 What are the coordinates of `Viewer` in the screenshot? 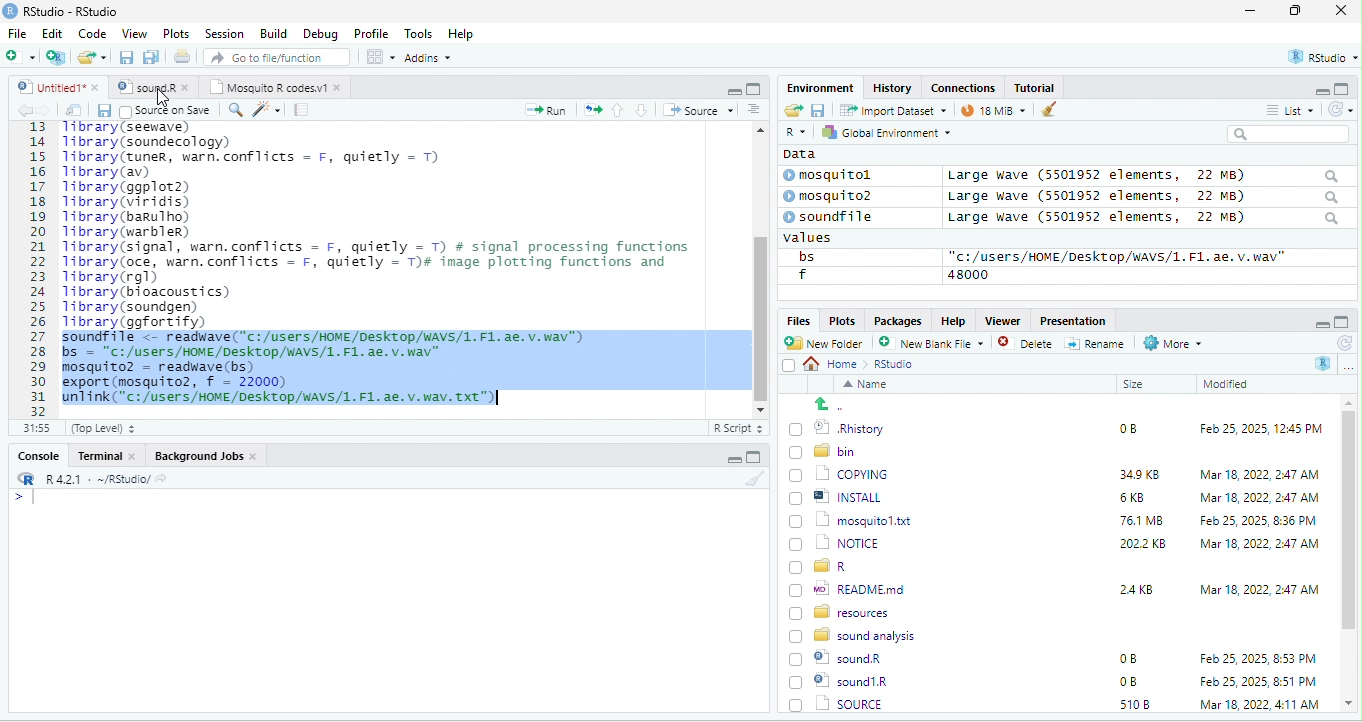 It's located at (1000, 321).